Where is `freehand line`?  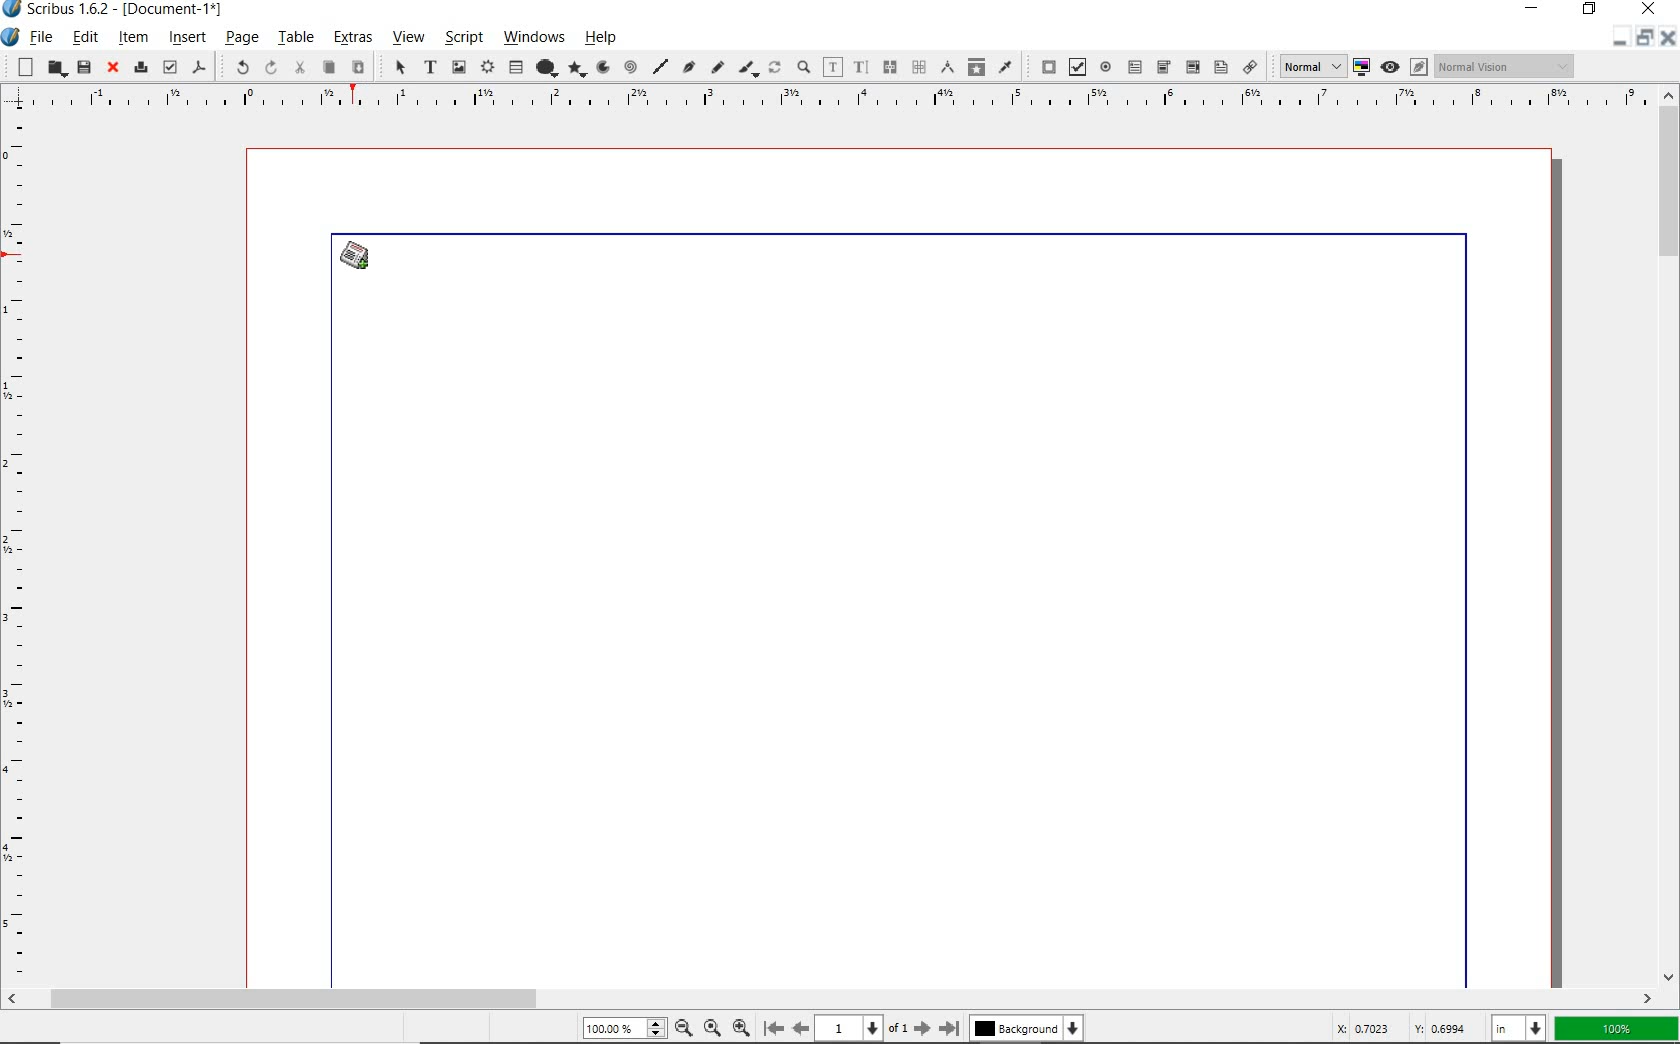
freehand line is located at coordinates (716, 66).